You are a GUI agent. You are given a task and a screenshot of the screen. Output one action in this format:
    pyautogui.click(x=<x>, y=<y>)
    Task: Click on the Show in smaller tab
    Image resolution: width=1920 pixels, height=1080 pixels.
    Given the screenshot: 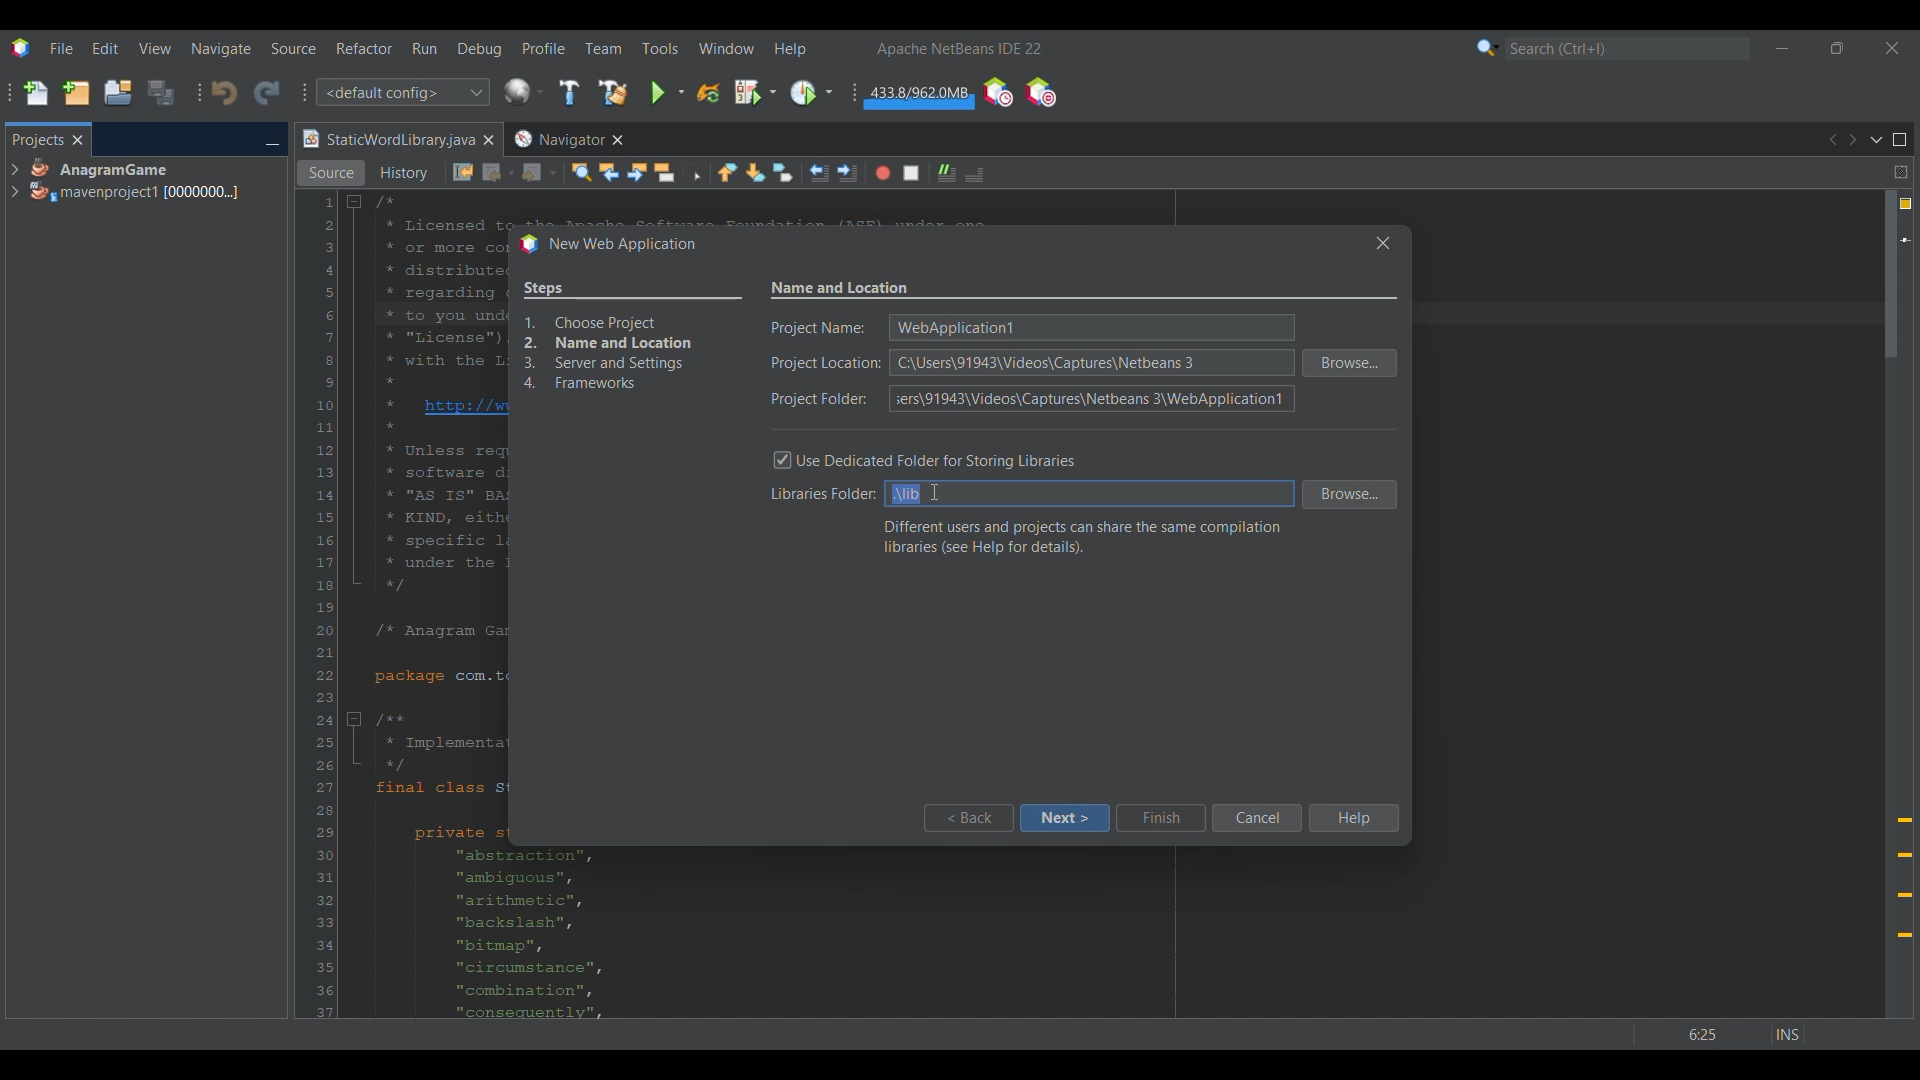 What is the action you would take?
    pyautogui.click(x=1837, y=48)
    